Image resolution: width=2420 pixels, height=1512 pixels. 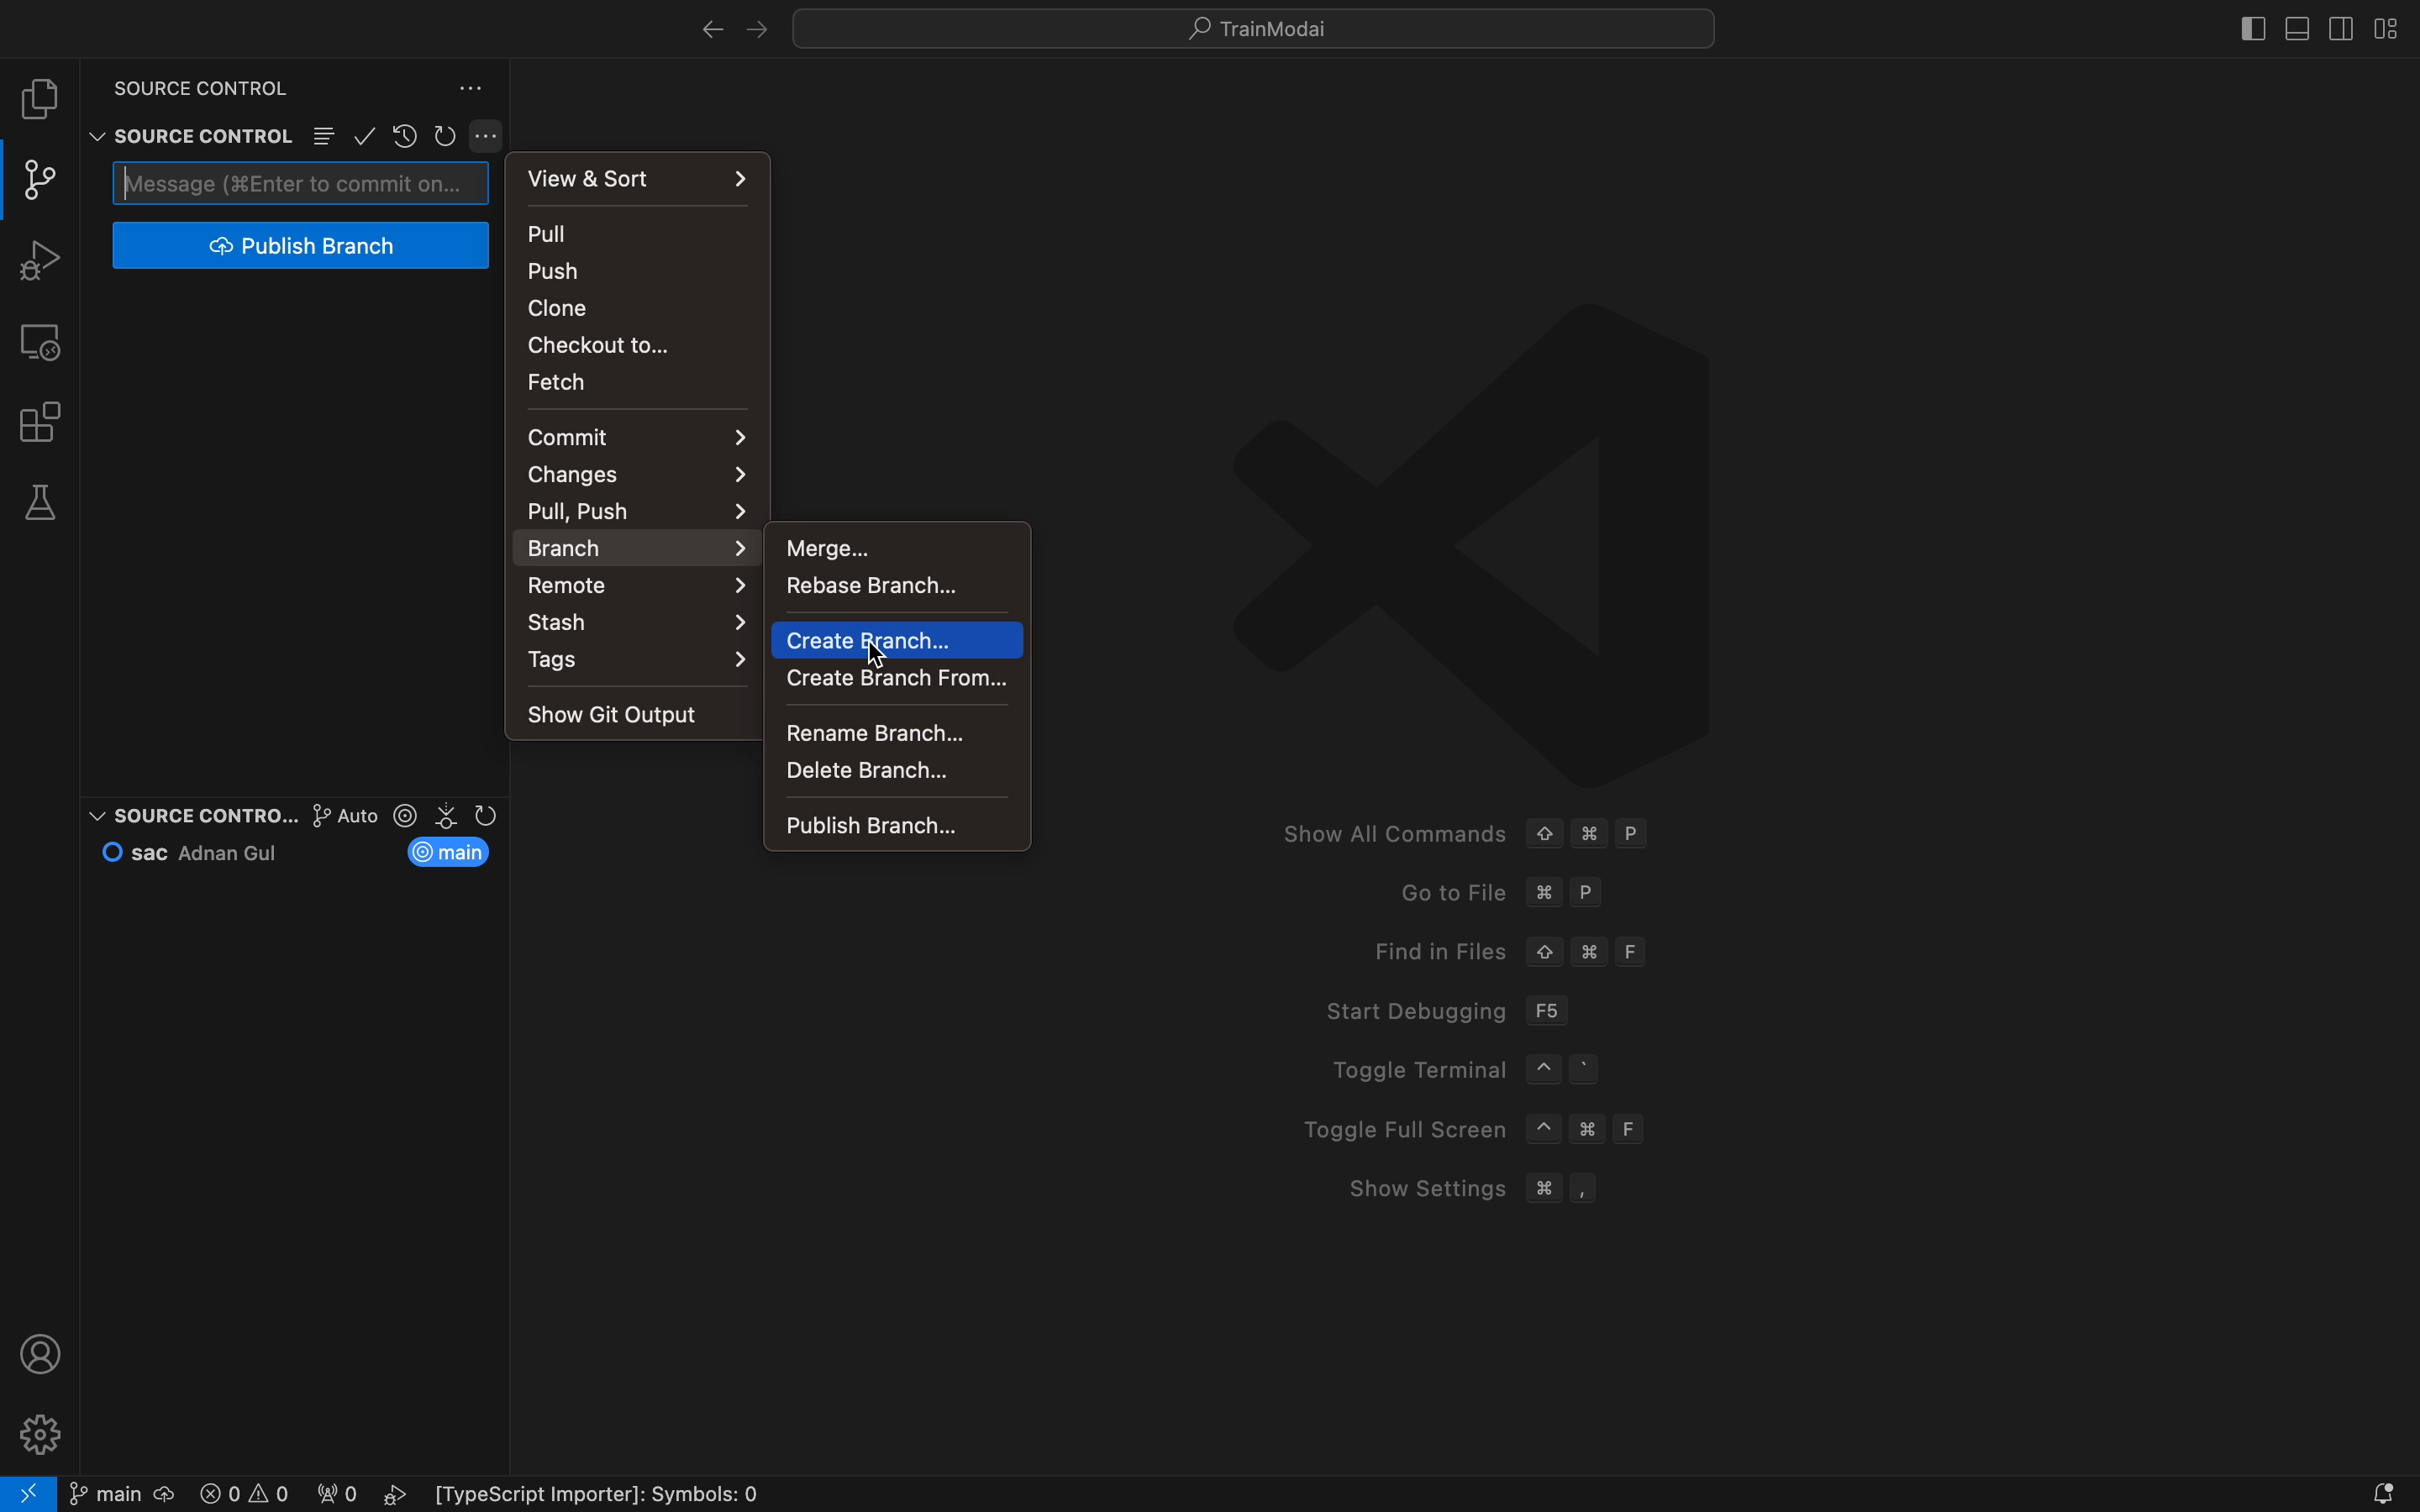 I want to click on remote, so click(x=46, y=339).